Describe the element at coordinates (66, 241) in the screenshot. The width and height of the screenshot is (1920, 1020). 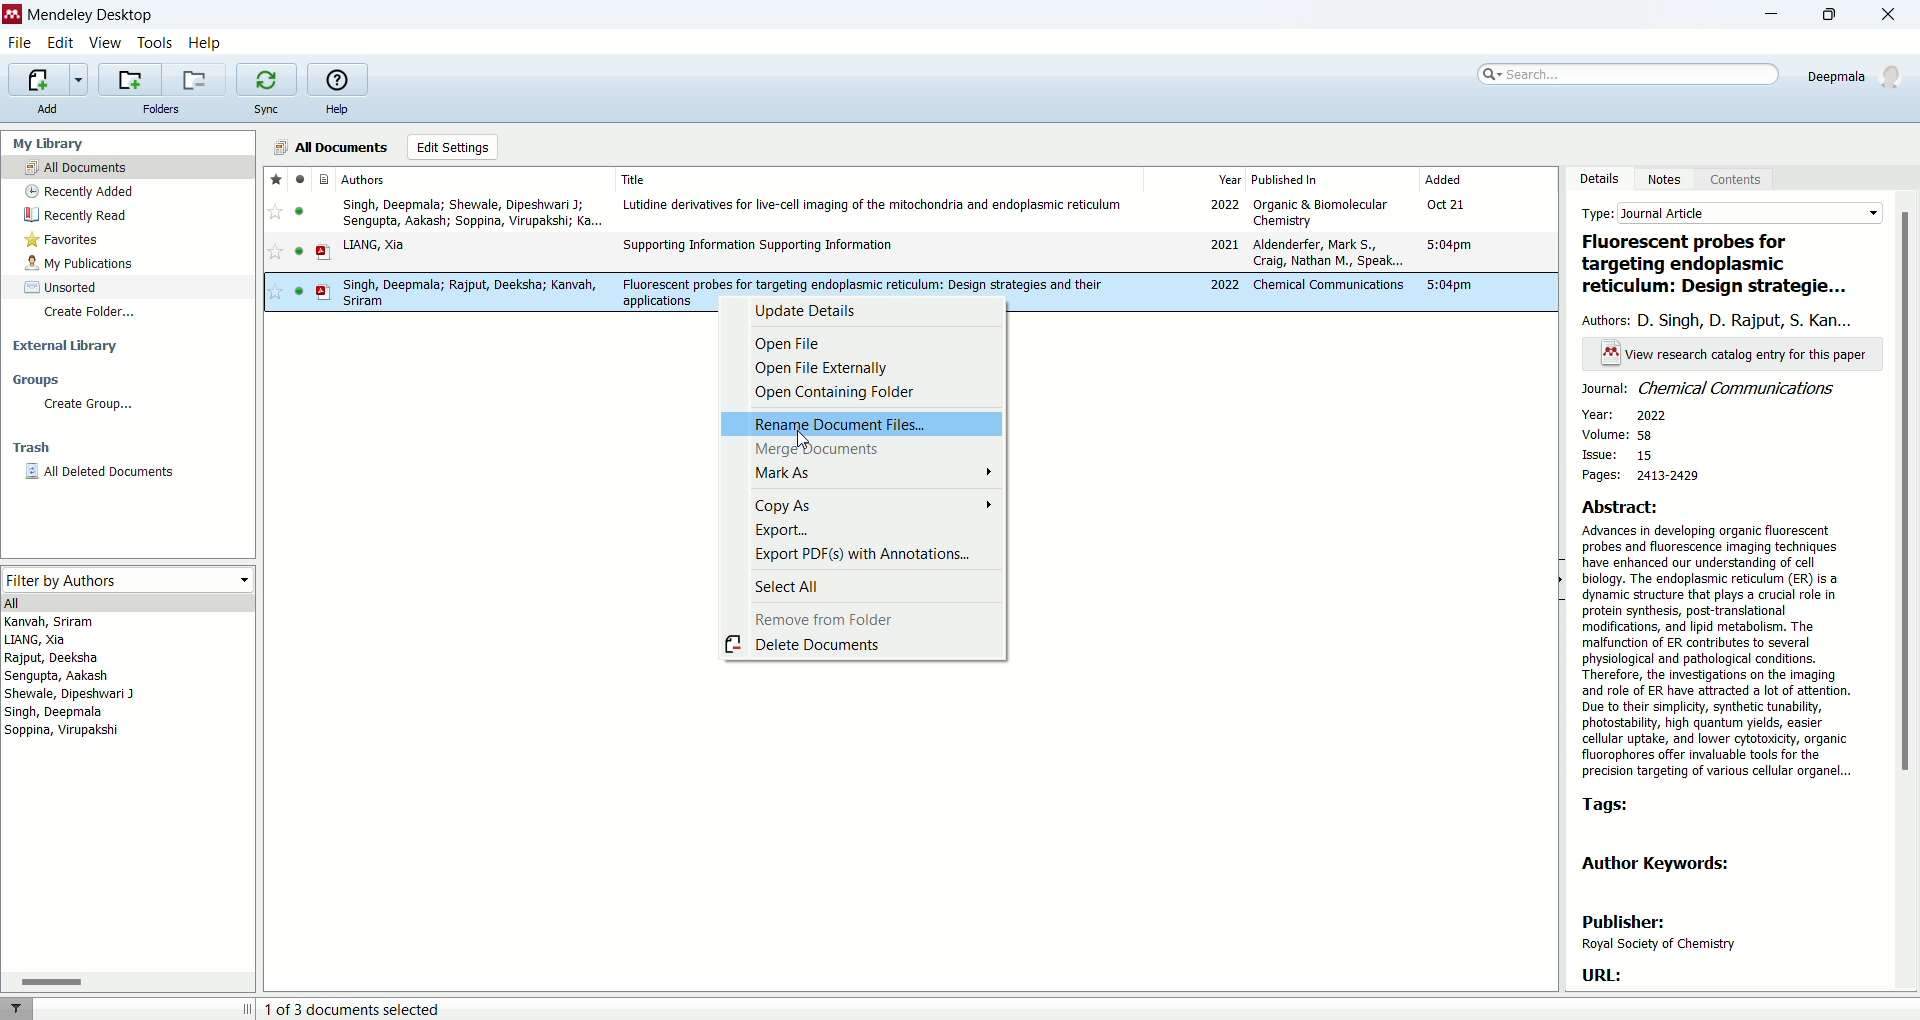
I see `favorites` at that location.